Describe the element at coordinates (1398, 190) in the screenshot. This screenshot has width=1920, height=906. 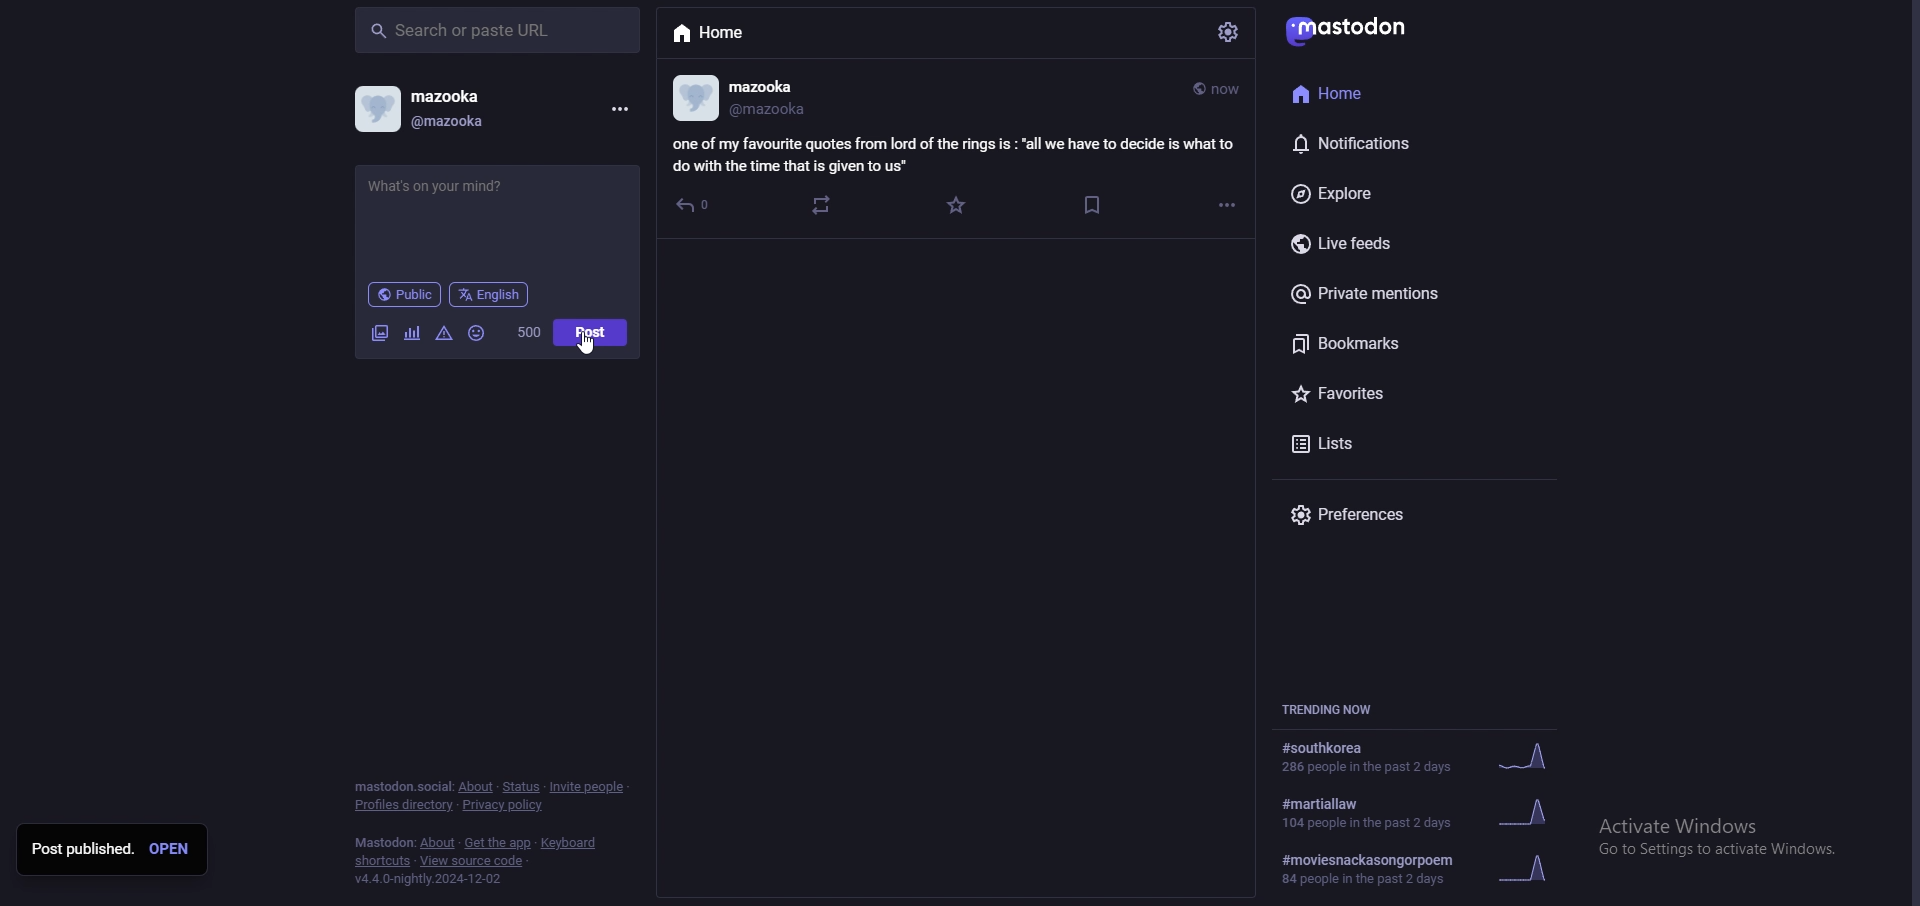
I see `explore` at that location.